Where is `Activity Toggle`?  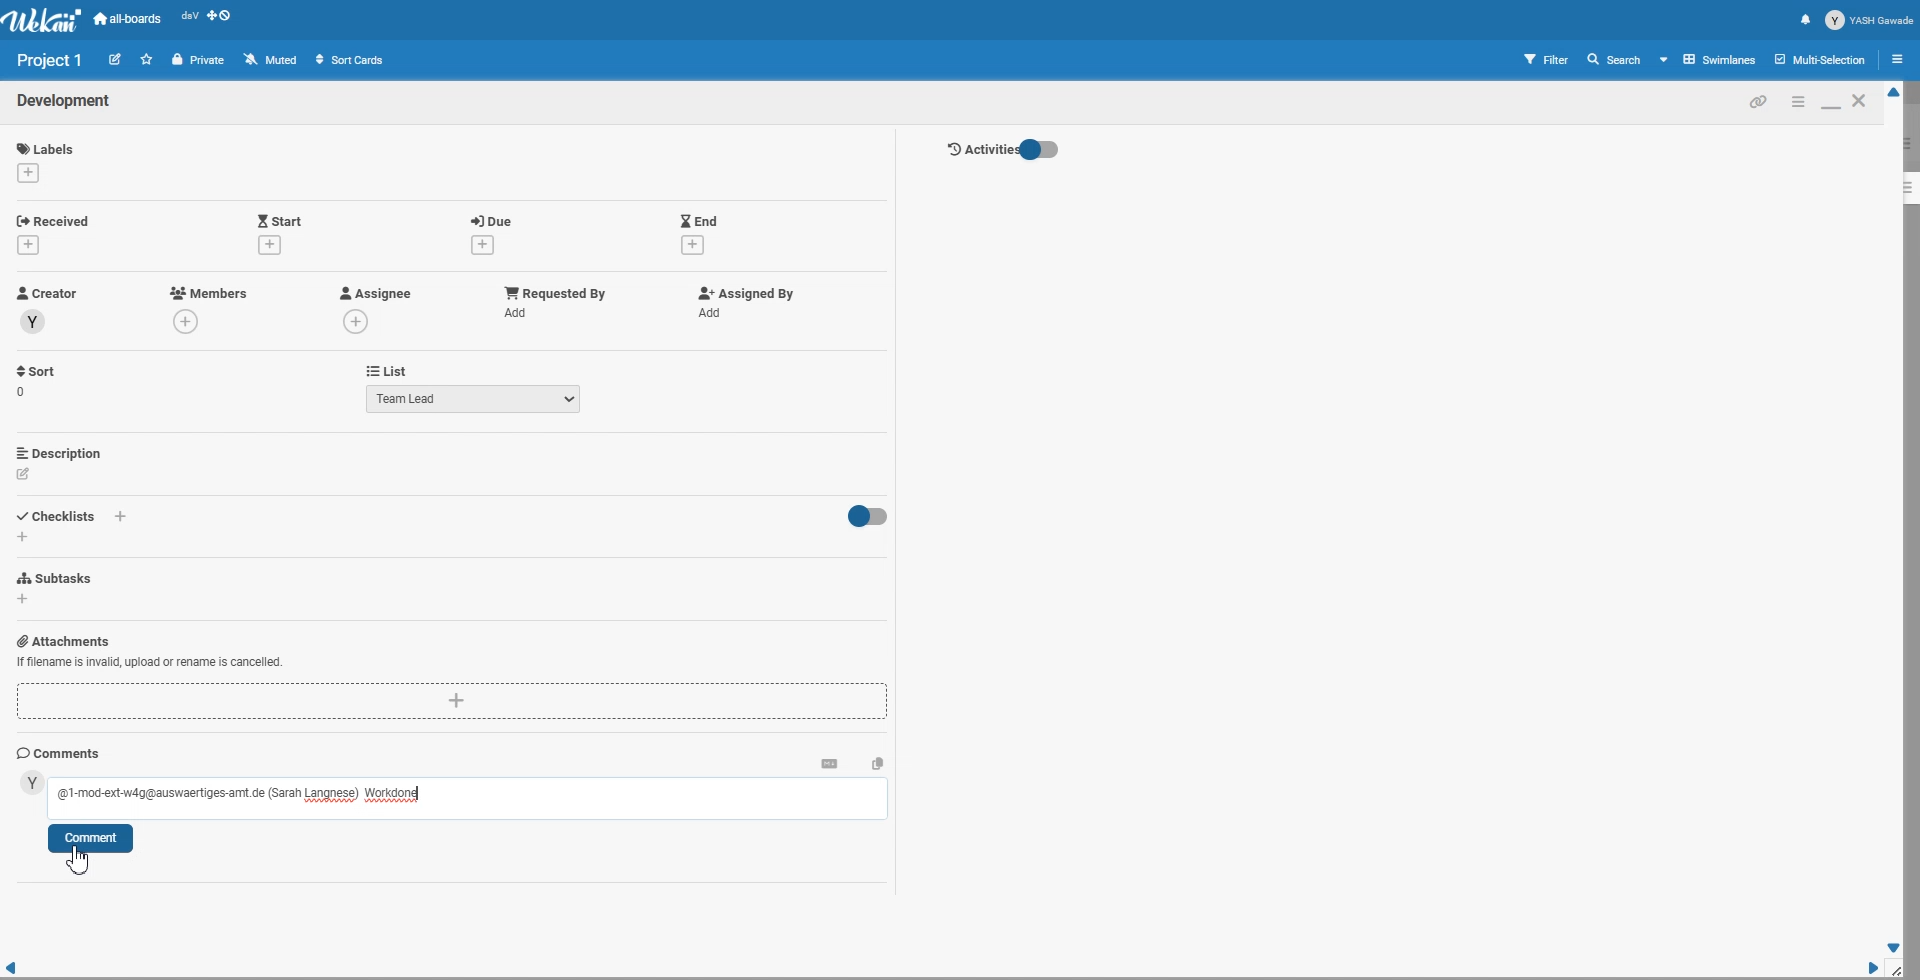 Activity Toggle is located at coordinates (1002, 150).